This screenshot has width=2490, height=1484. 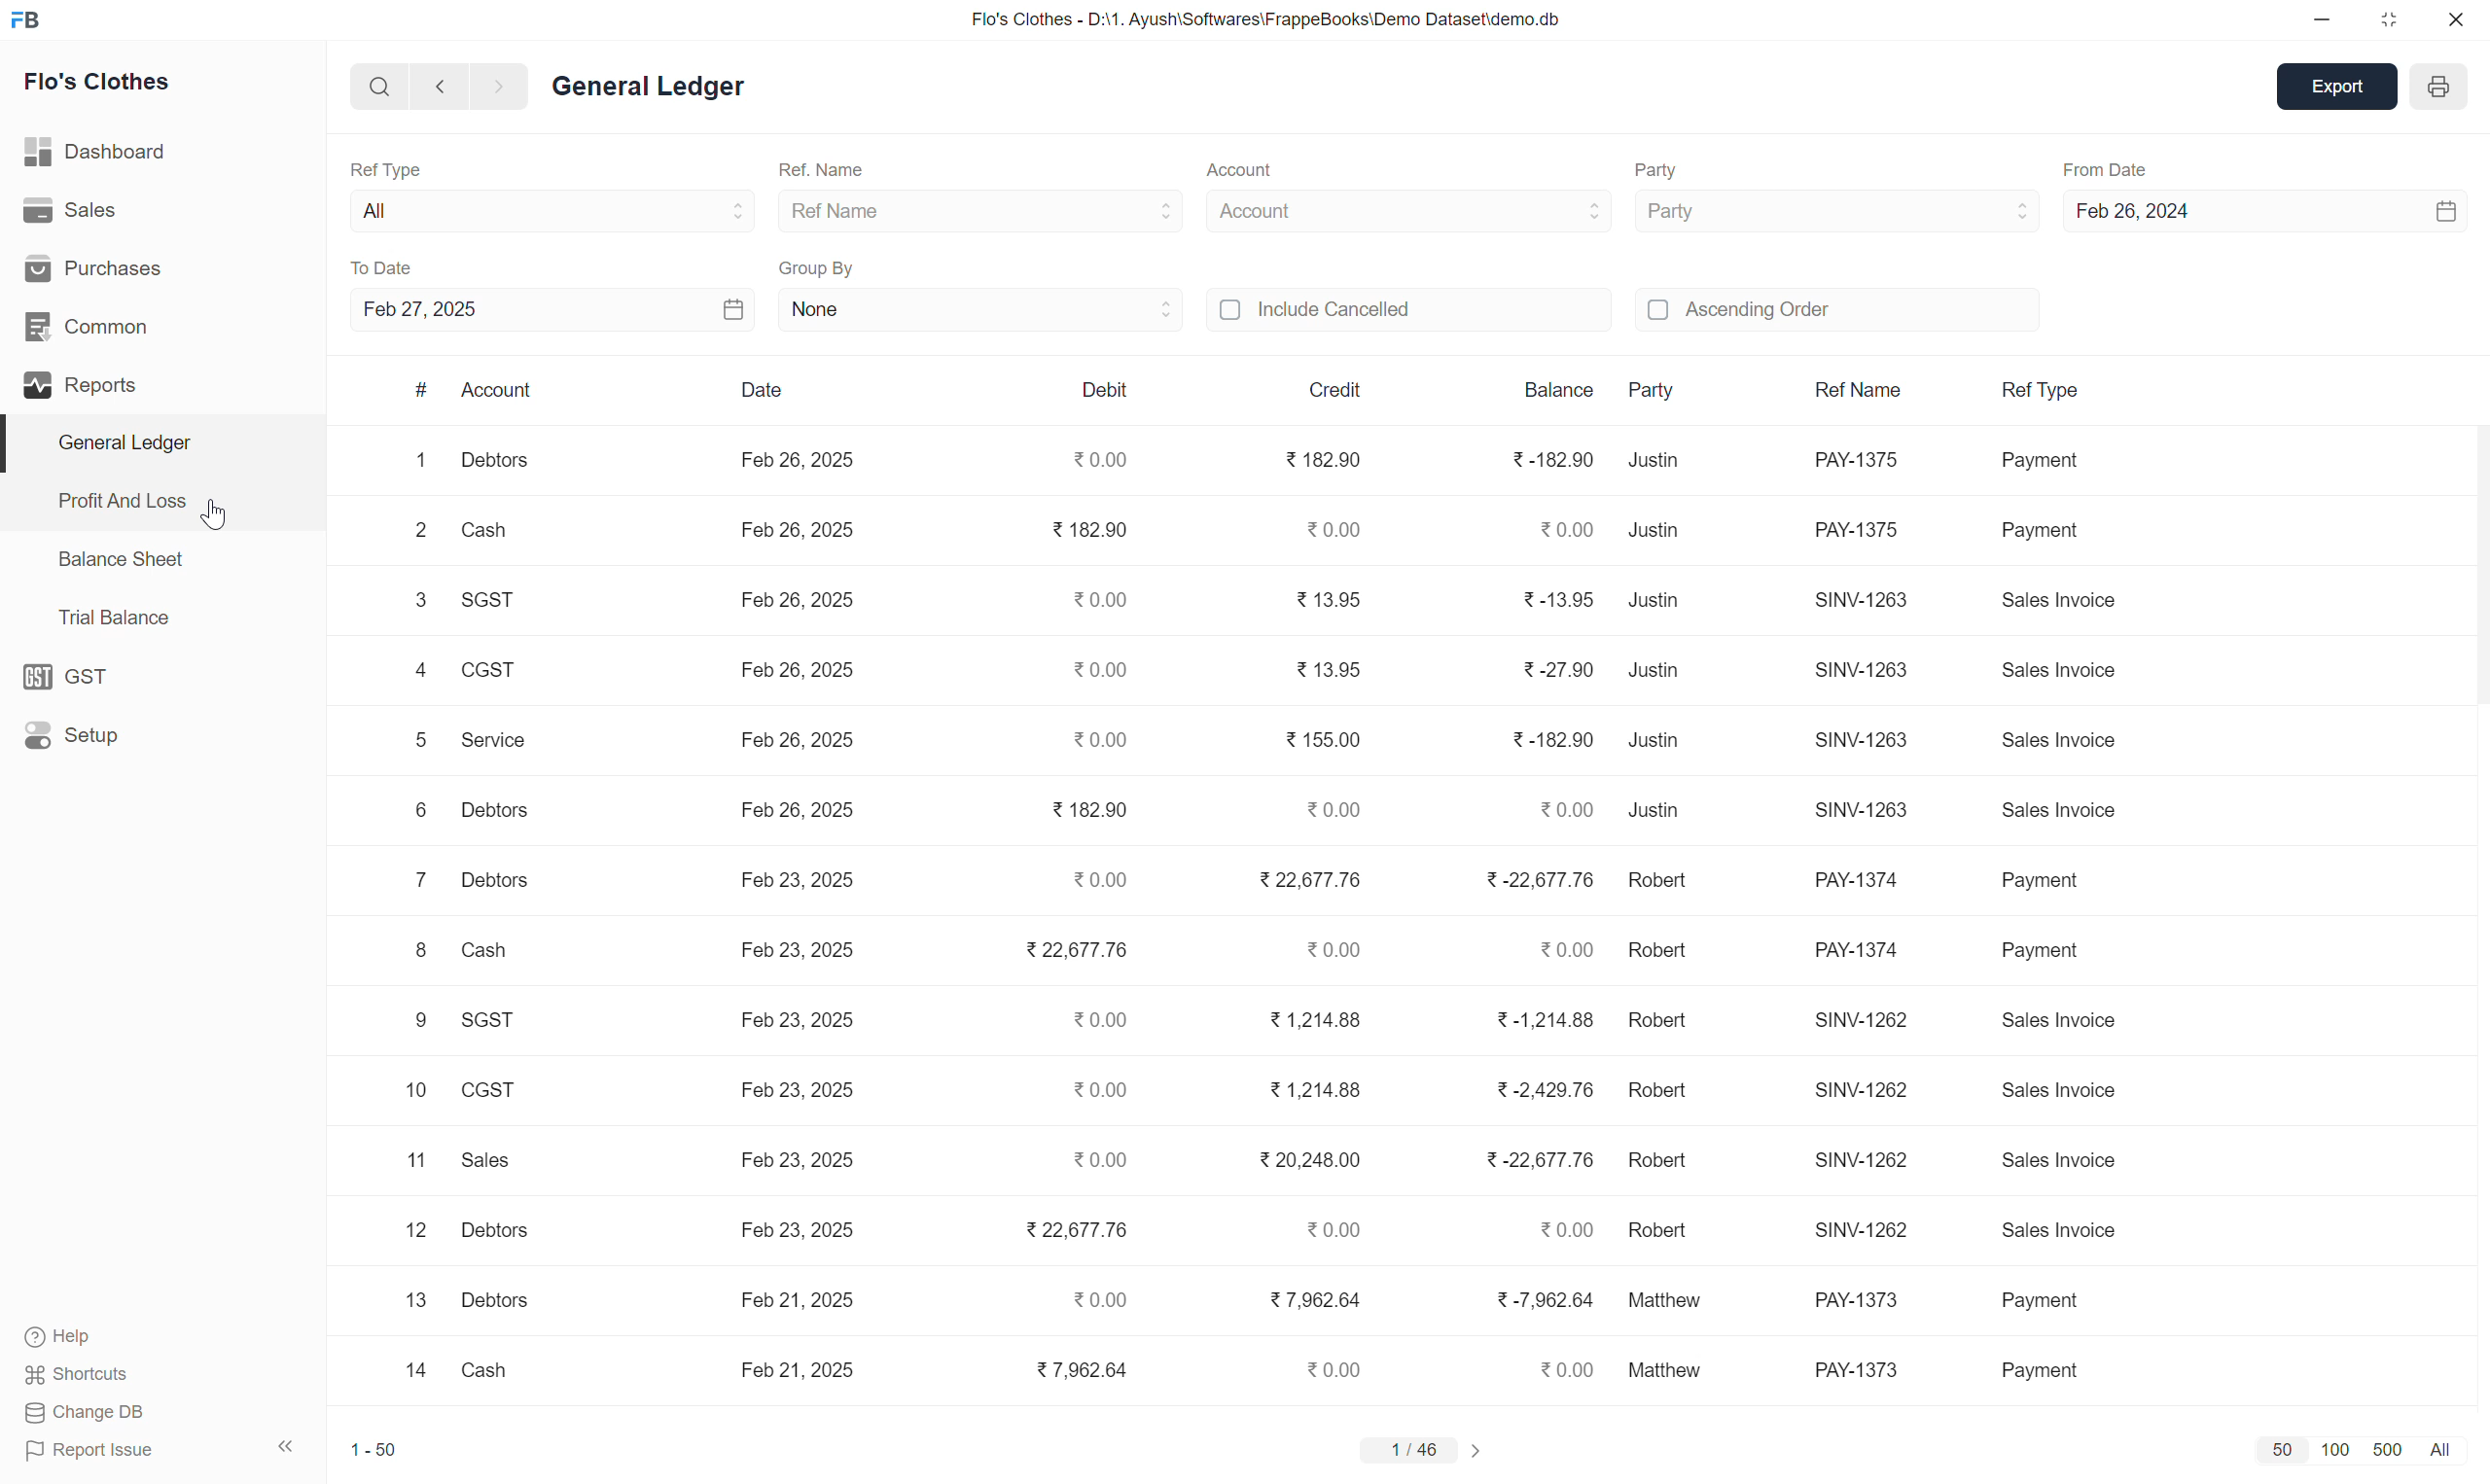 I want to click on 13, so click(x=416, y=1305).